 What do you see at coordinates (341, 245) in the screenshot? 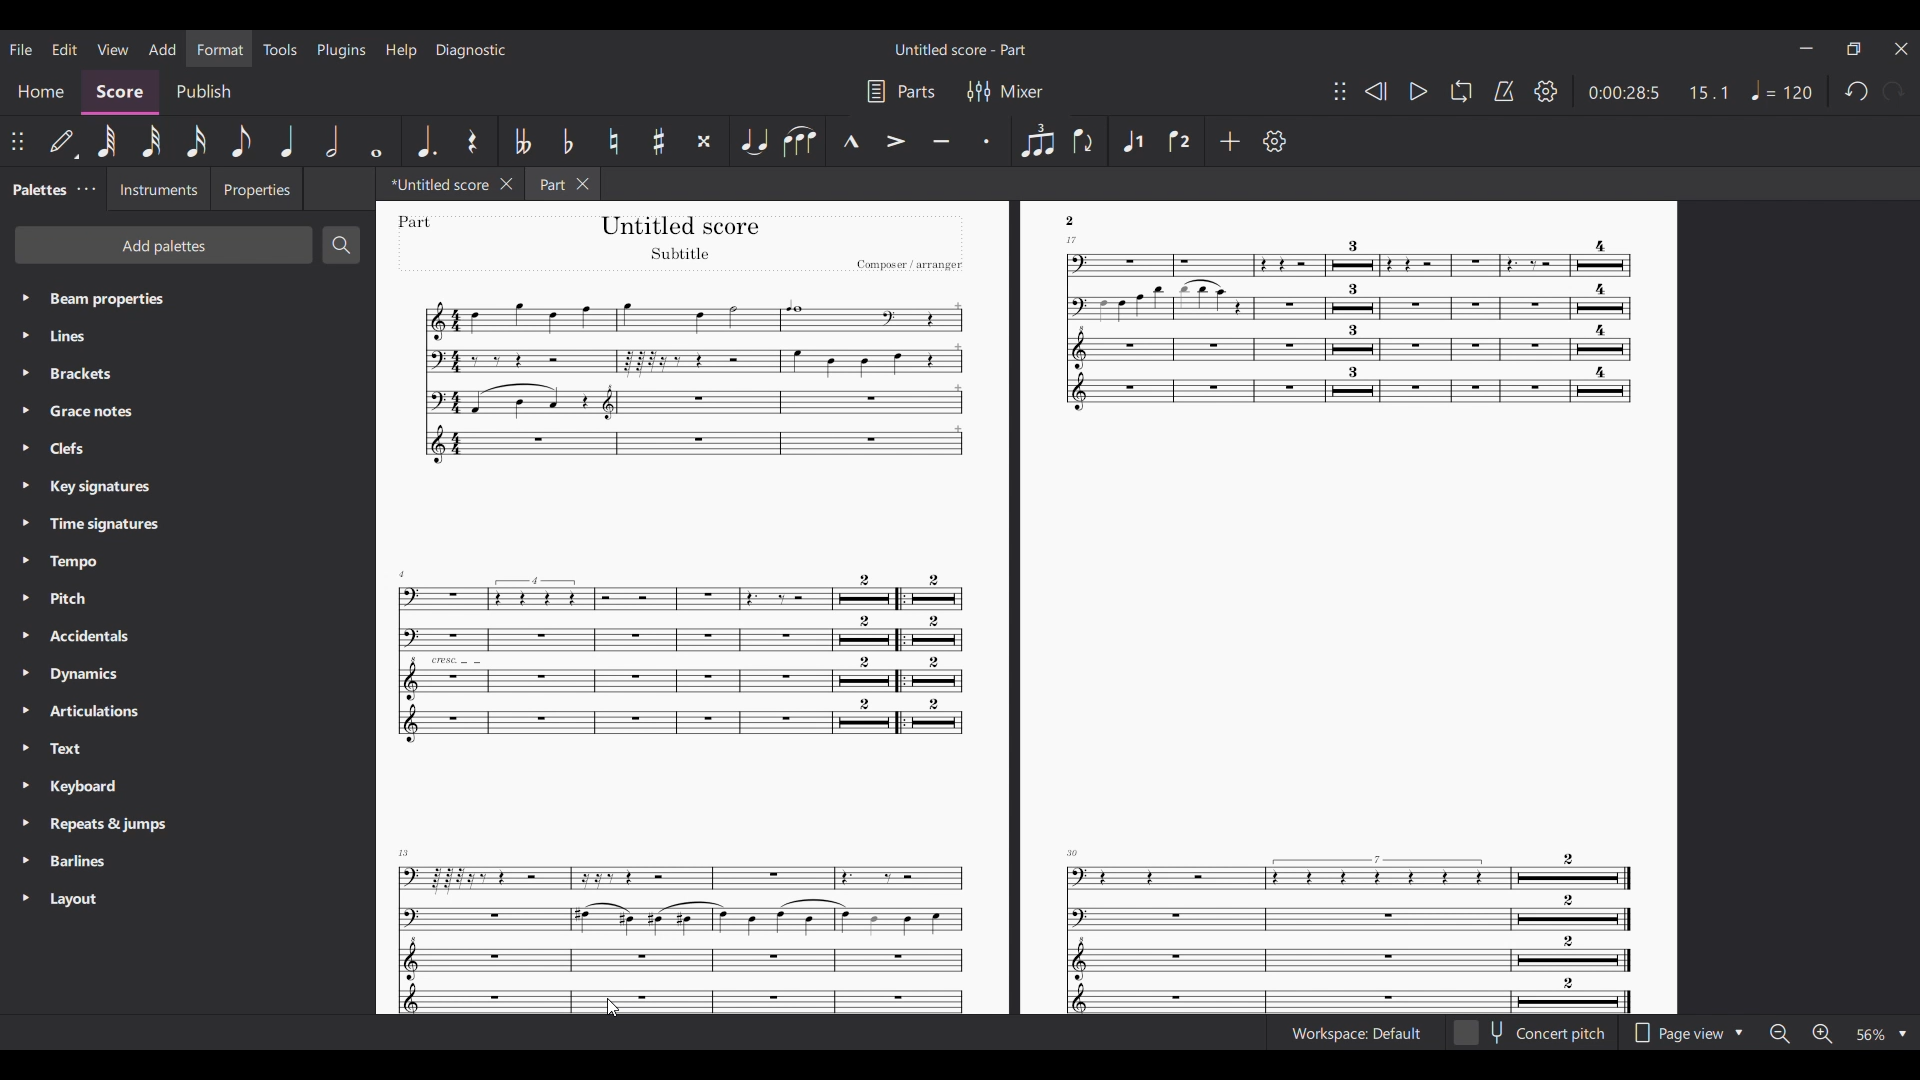
I see `Search` at bounding box center [341, 245].